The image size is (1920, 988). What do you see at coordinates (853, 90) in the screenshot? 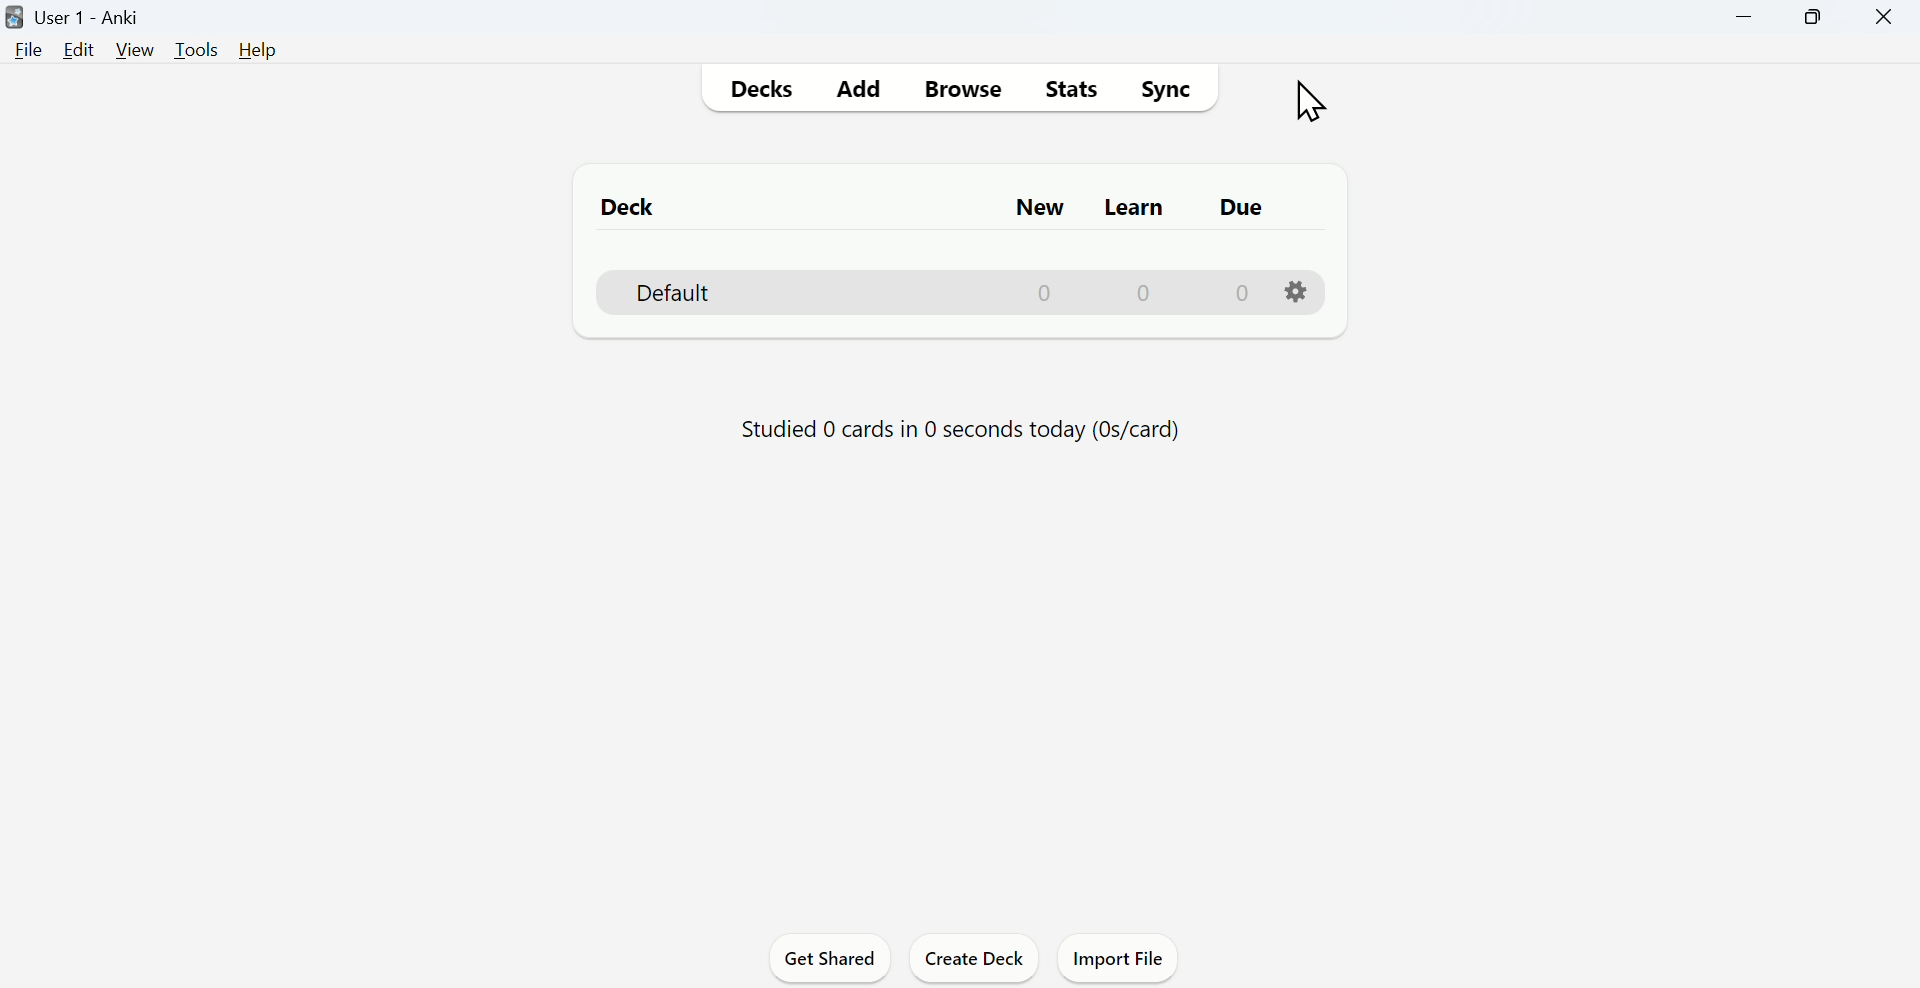
I see `Add` at bounding box center [853, 90].